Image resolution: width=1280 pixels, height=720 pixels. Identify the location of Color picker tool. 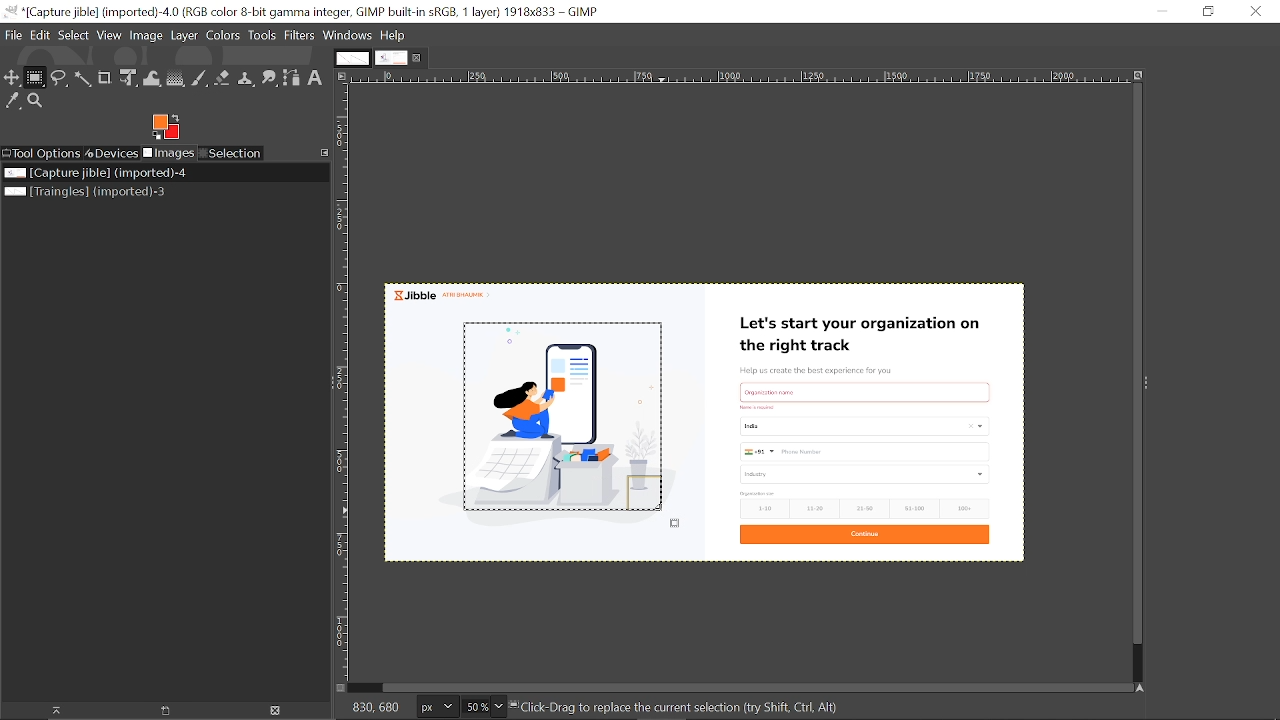
(11, 104).